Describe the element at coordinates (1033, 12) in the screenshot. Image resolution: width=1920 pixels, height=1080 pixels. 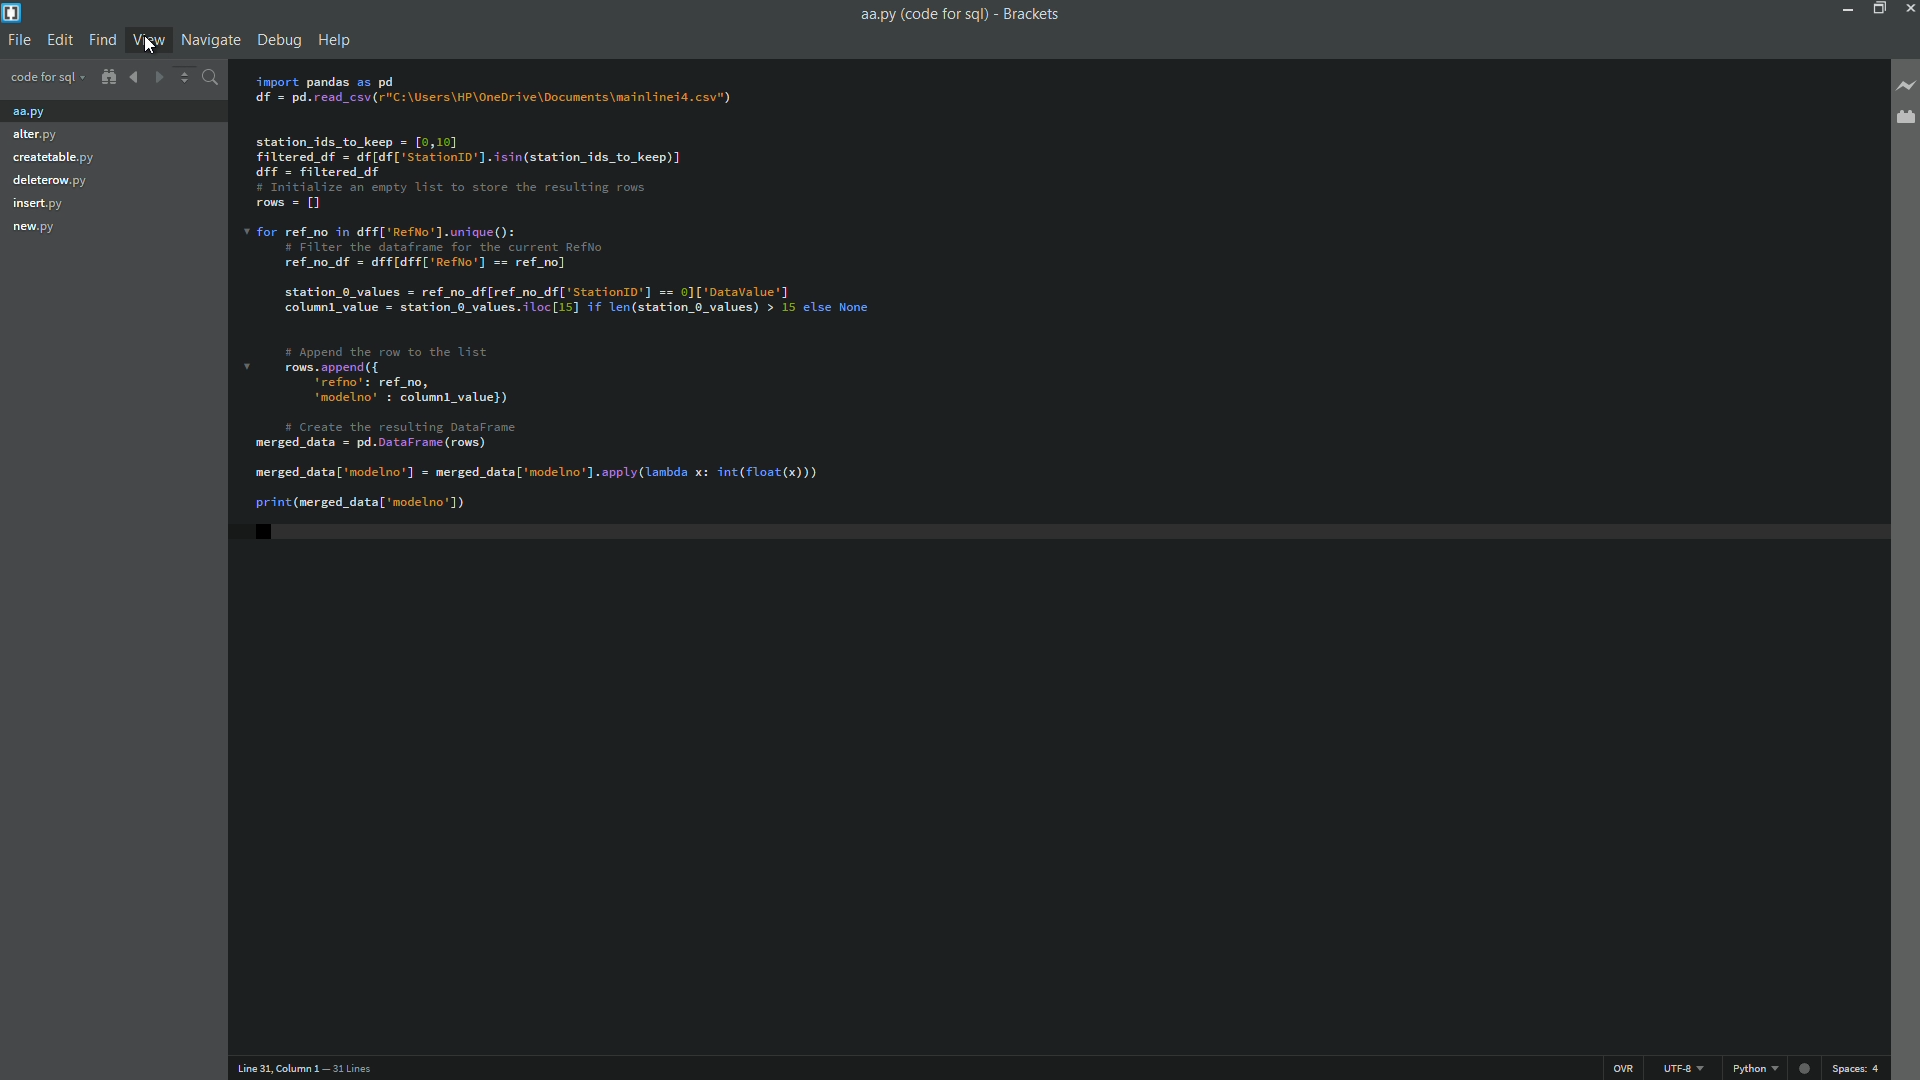
I see `app name` at that location.